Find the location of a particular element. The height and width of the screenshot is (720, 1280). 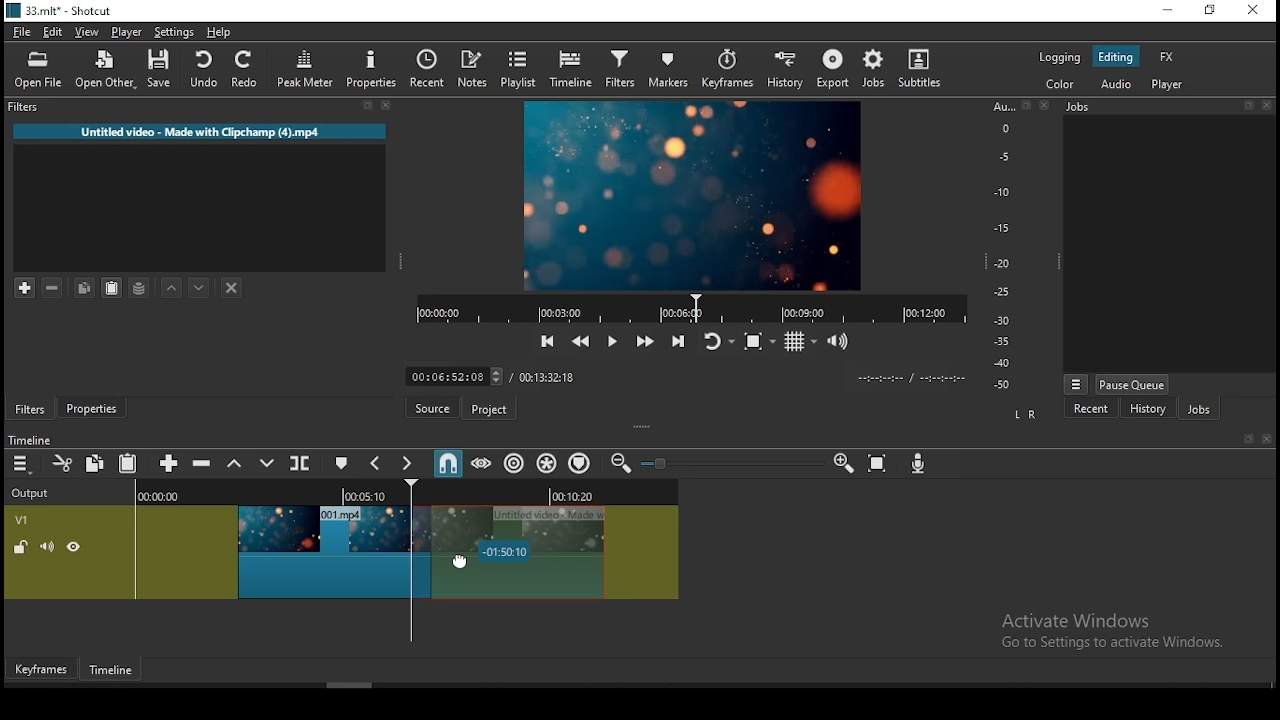

paste filter is located at coordinates (115, 289).